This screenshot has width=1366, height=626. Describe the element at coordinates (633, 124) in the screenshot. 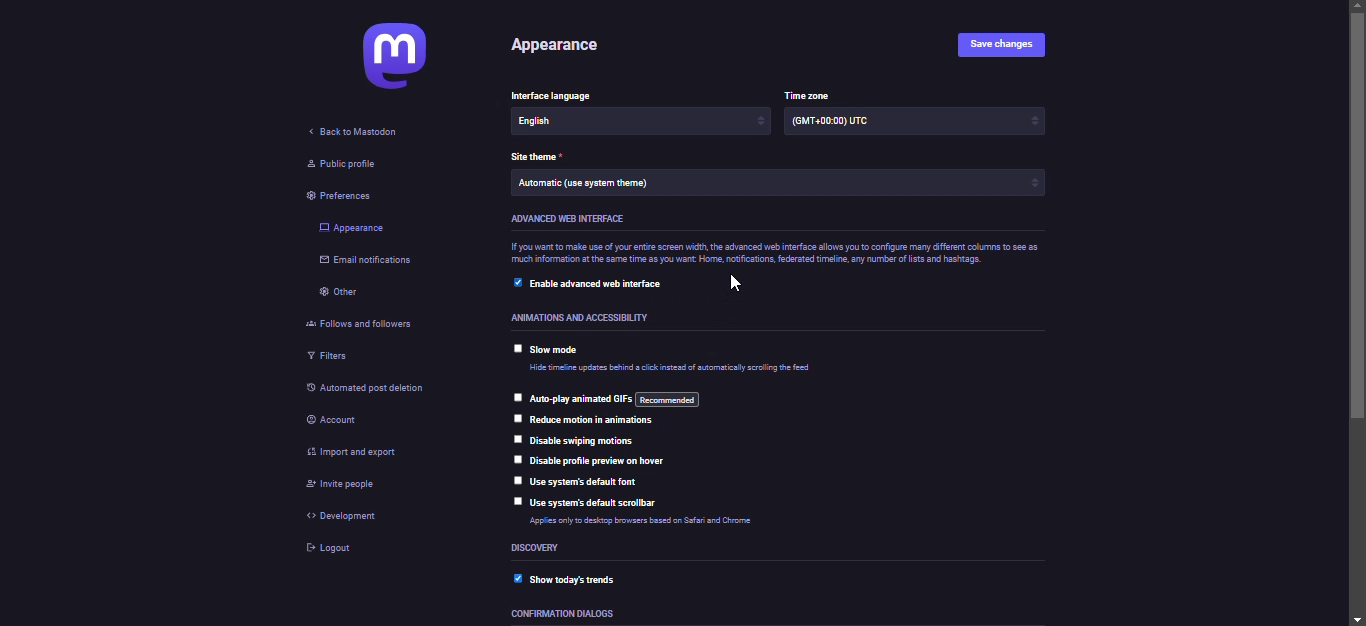

I see `English` at that location.